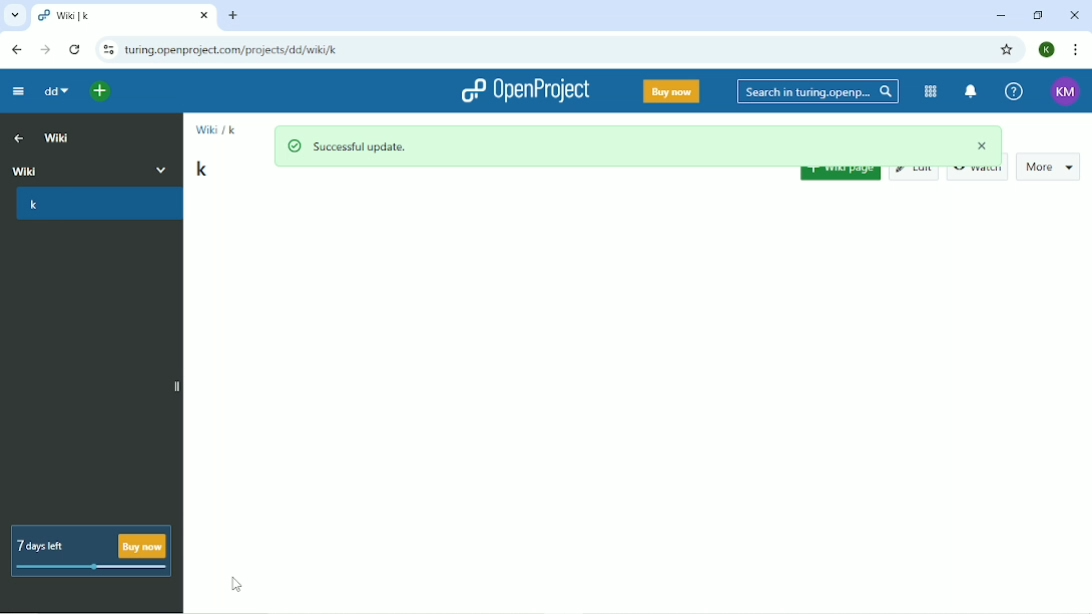  Describe the element at coordinates (931, 92) in the screenshot. I see `Modules` at that location.